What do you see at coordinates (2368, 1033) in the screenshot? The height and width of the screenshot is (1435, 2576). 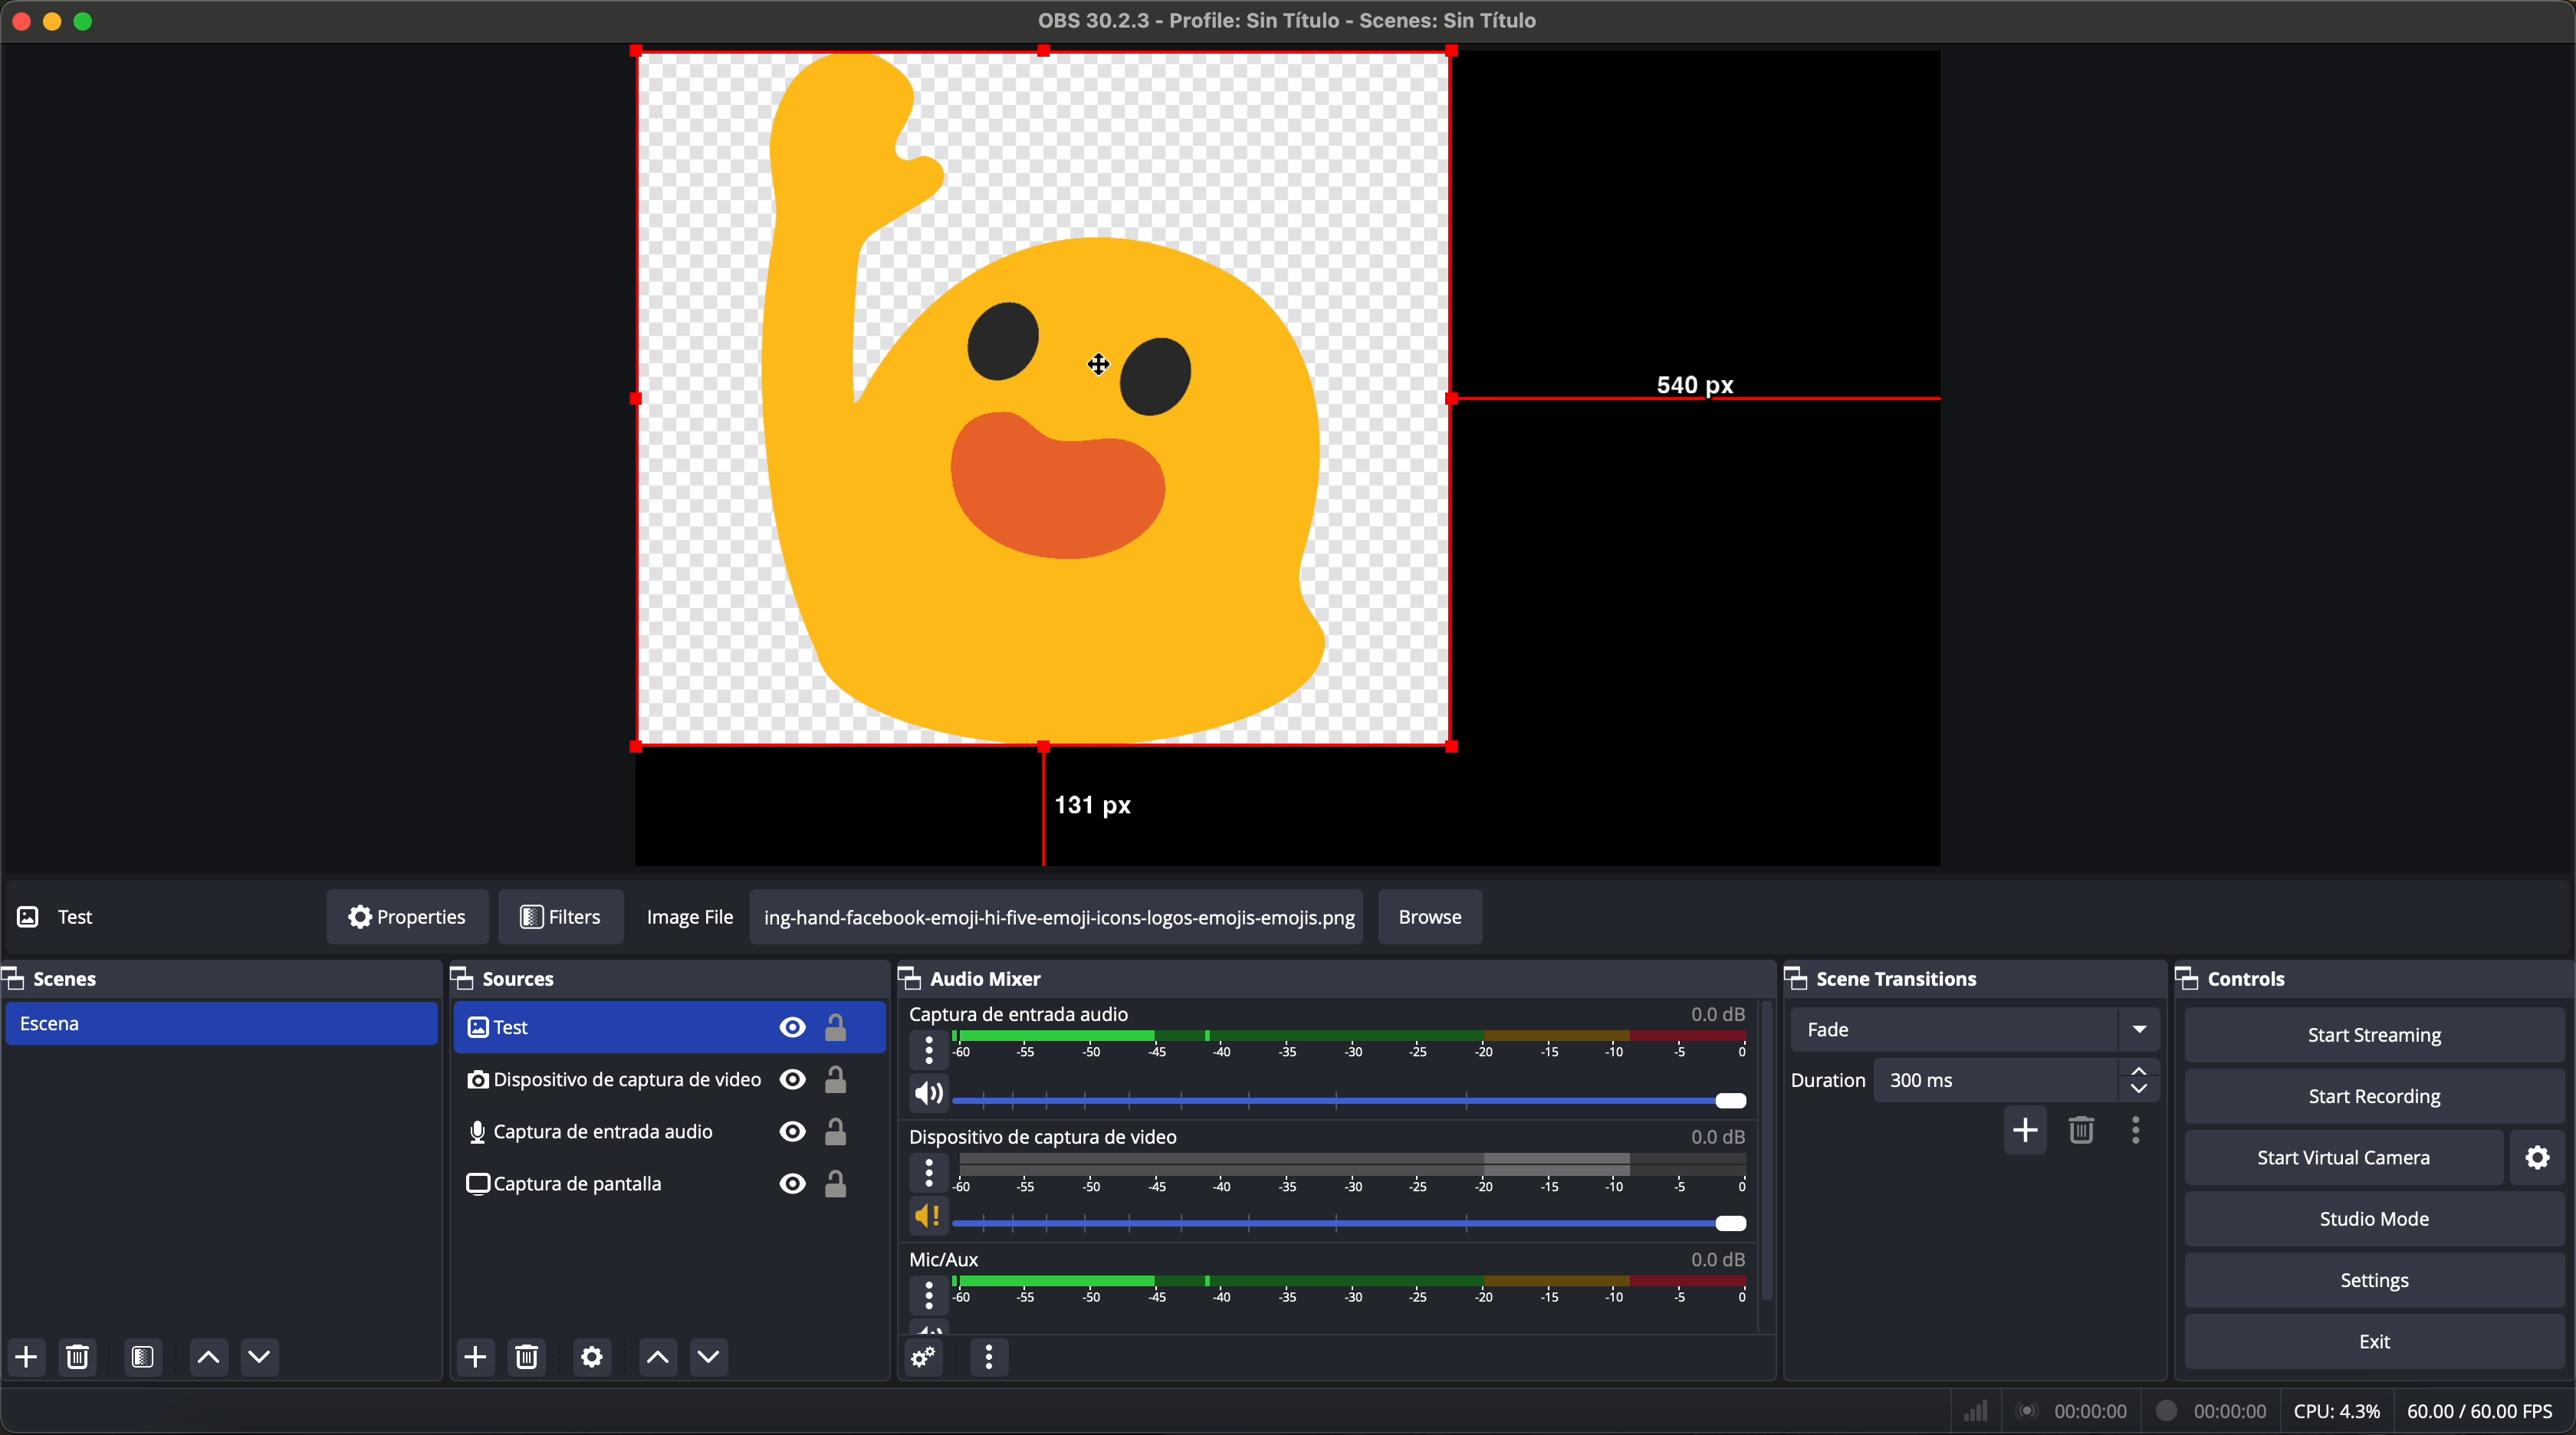 I see `start streaming` at bounding box center [2368, 1033].